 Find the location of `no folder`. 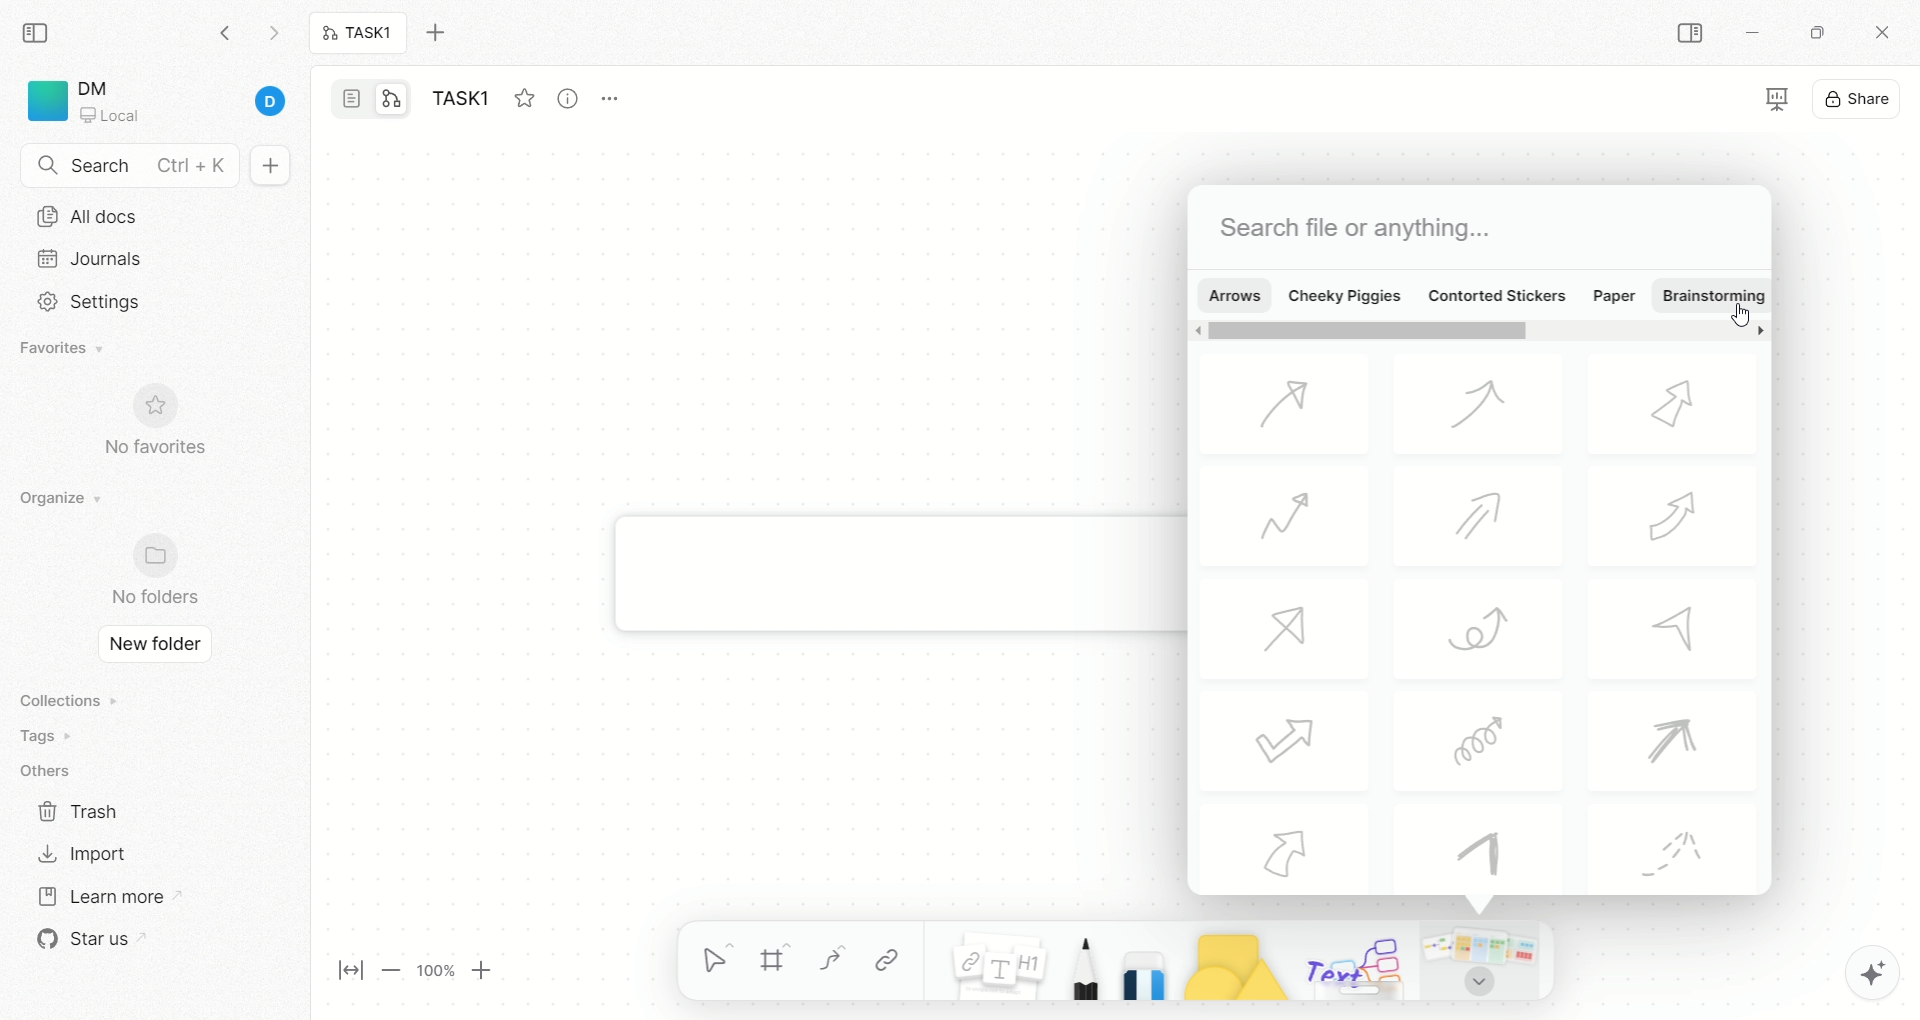

no folder is located at coordinates (146, 572).